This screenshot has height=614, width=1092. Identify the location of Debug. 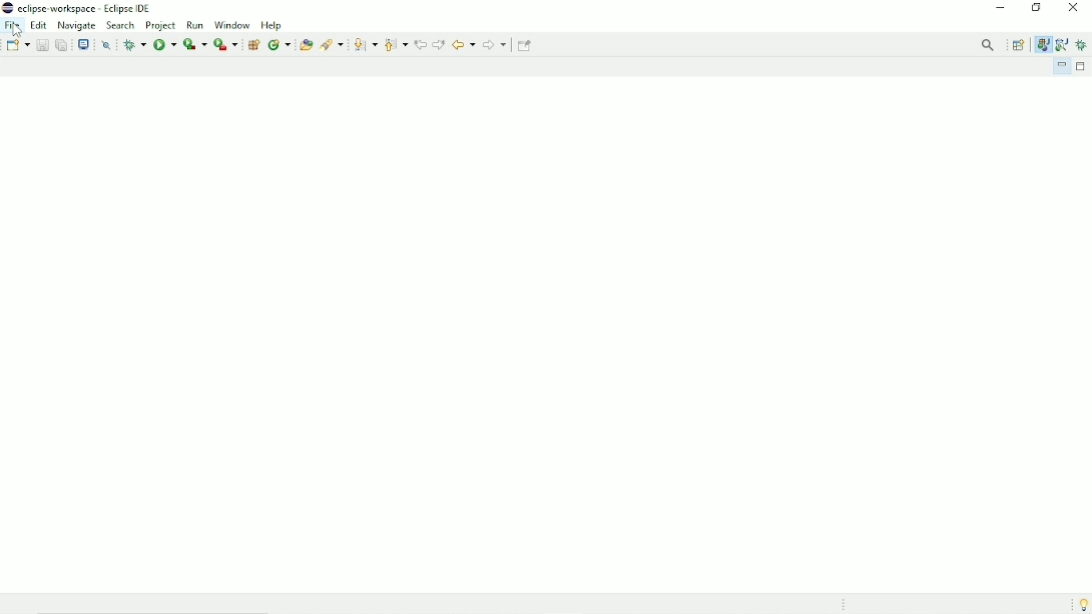
(135, 44).